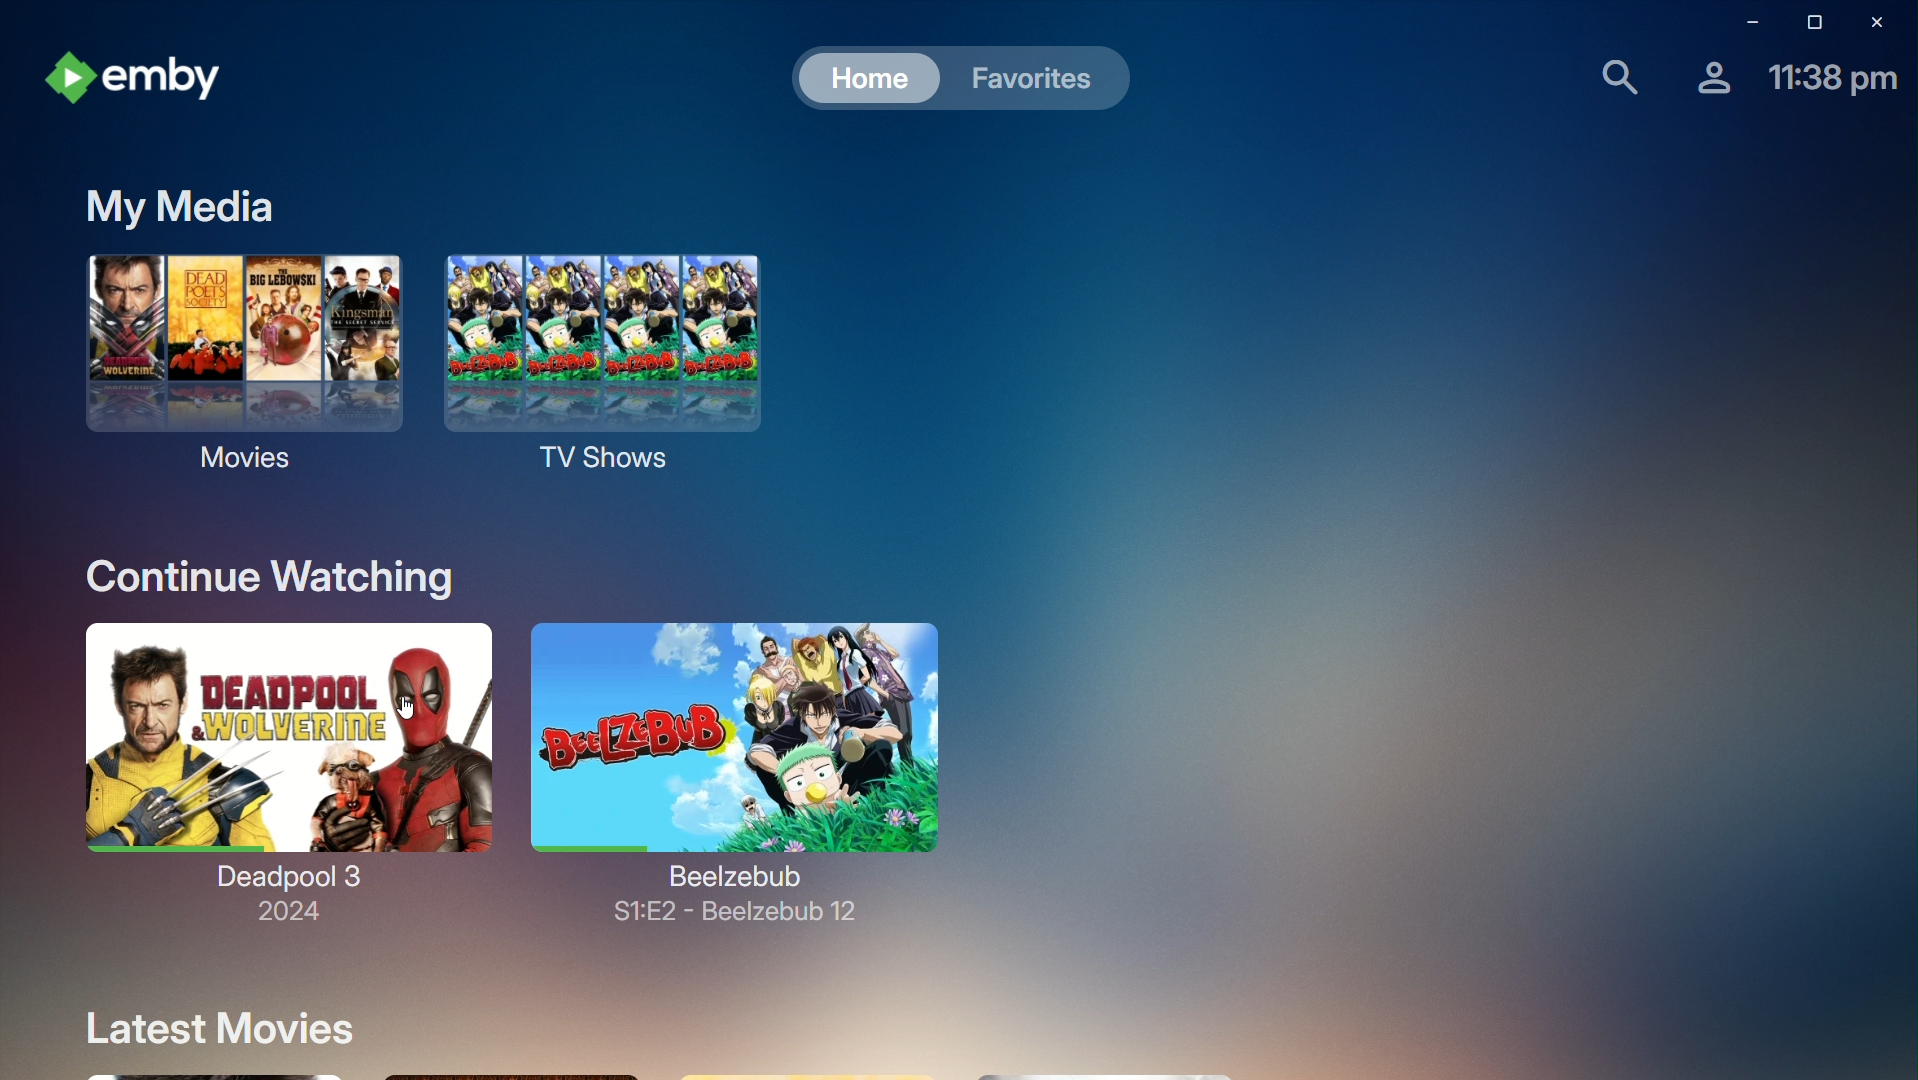 Image resolution: width=1918 pixels, height=1080 pixels. Describe the element at coordinates (610, 361) in the screenshot. I see `TV Shows` at that location.